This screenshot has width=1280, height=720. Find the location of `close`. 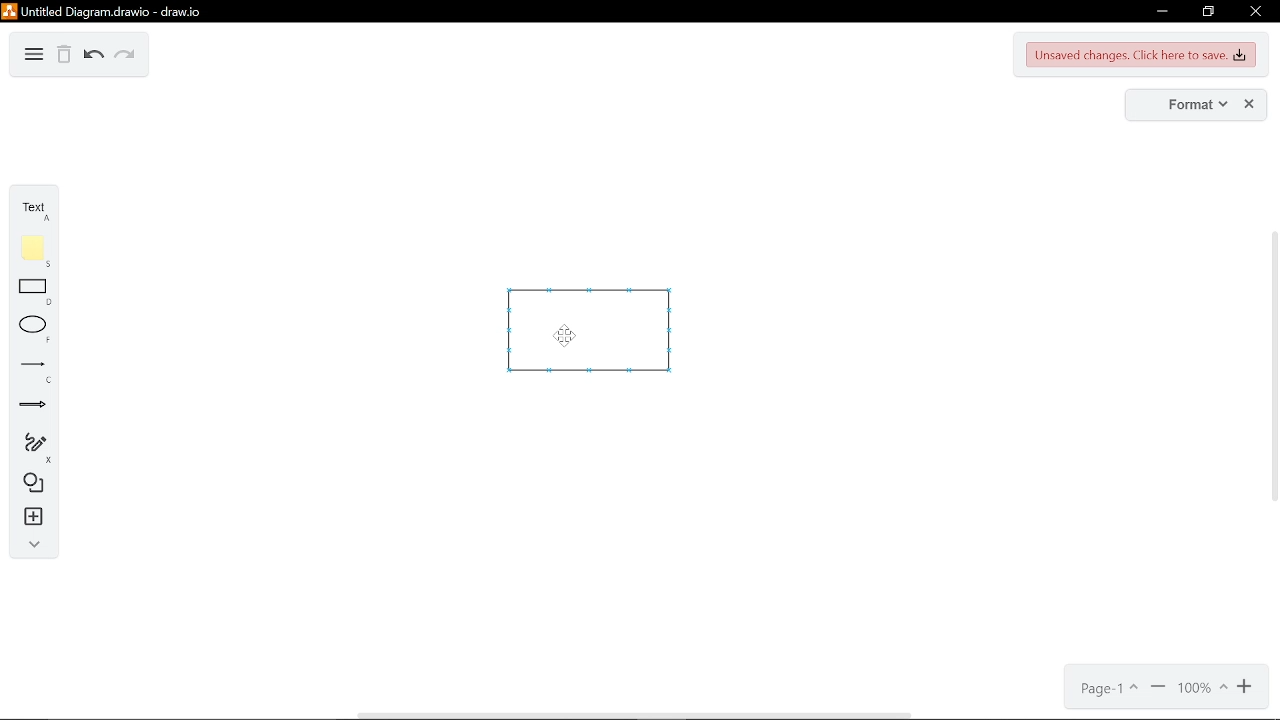

close is located at coordinates (1254, 12).